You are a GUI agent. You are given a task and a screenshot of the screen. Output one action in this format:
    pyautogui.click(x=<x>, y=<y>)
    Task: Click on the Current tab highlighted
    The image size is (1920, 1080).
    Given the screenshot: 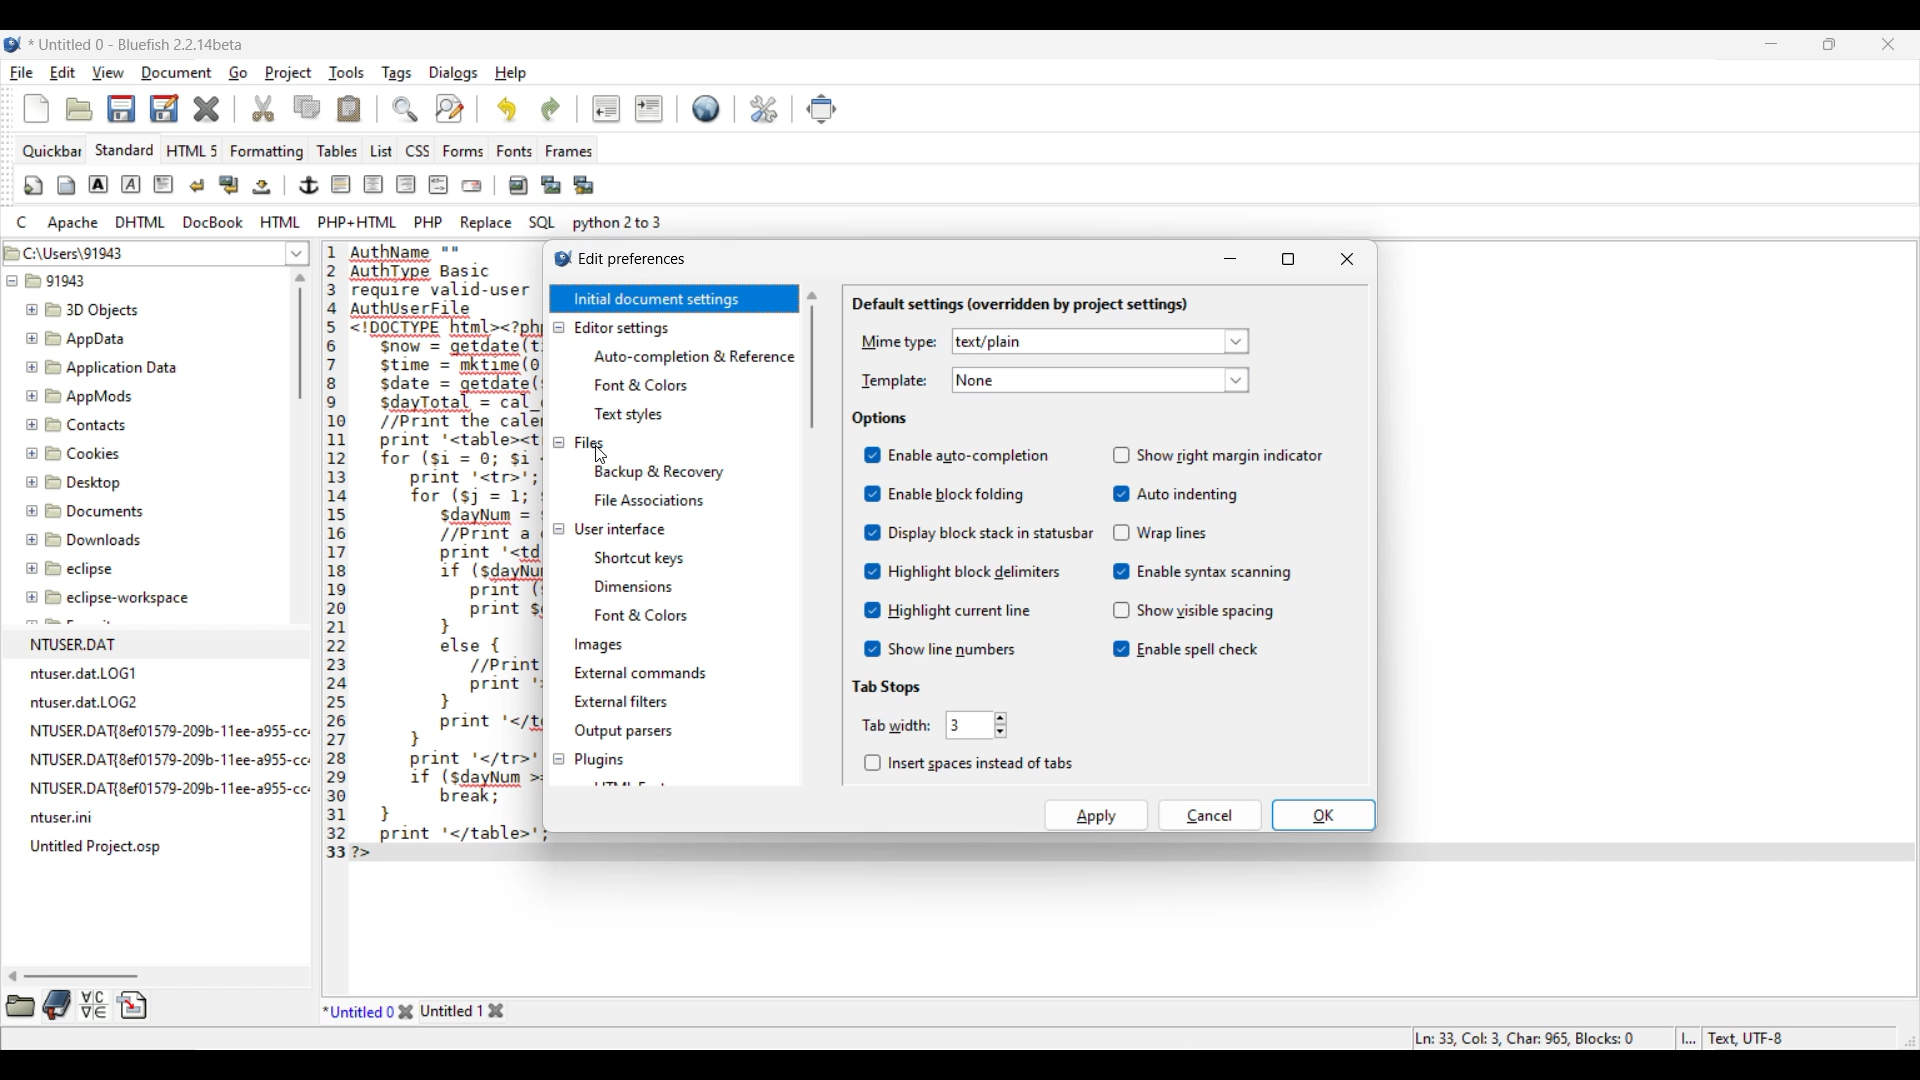 What is the action you would take?
    pyautogui.click(x=359, y=1010)
    